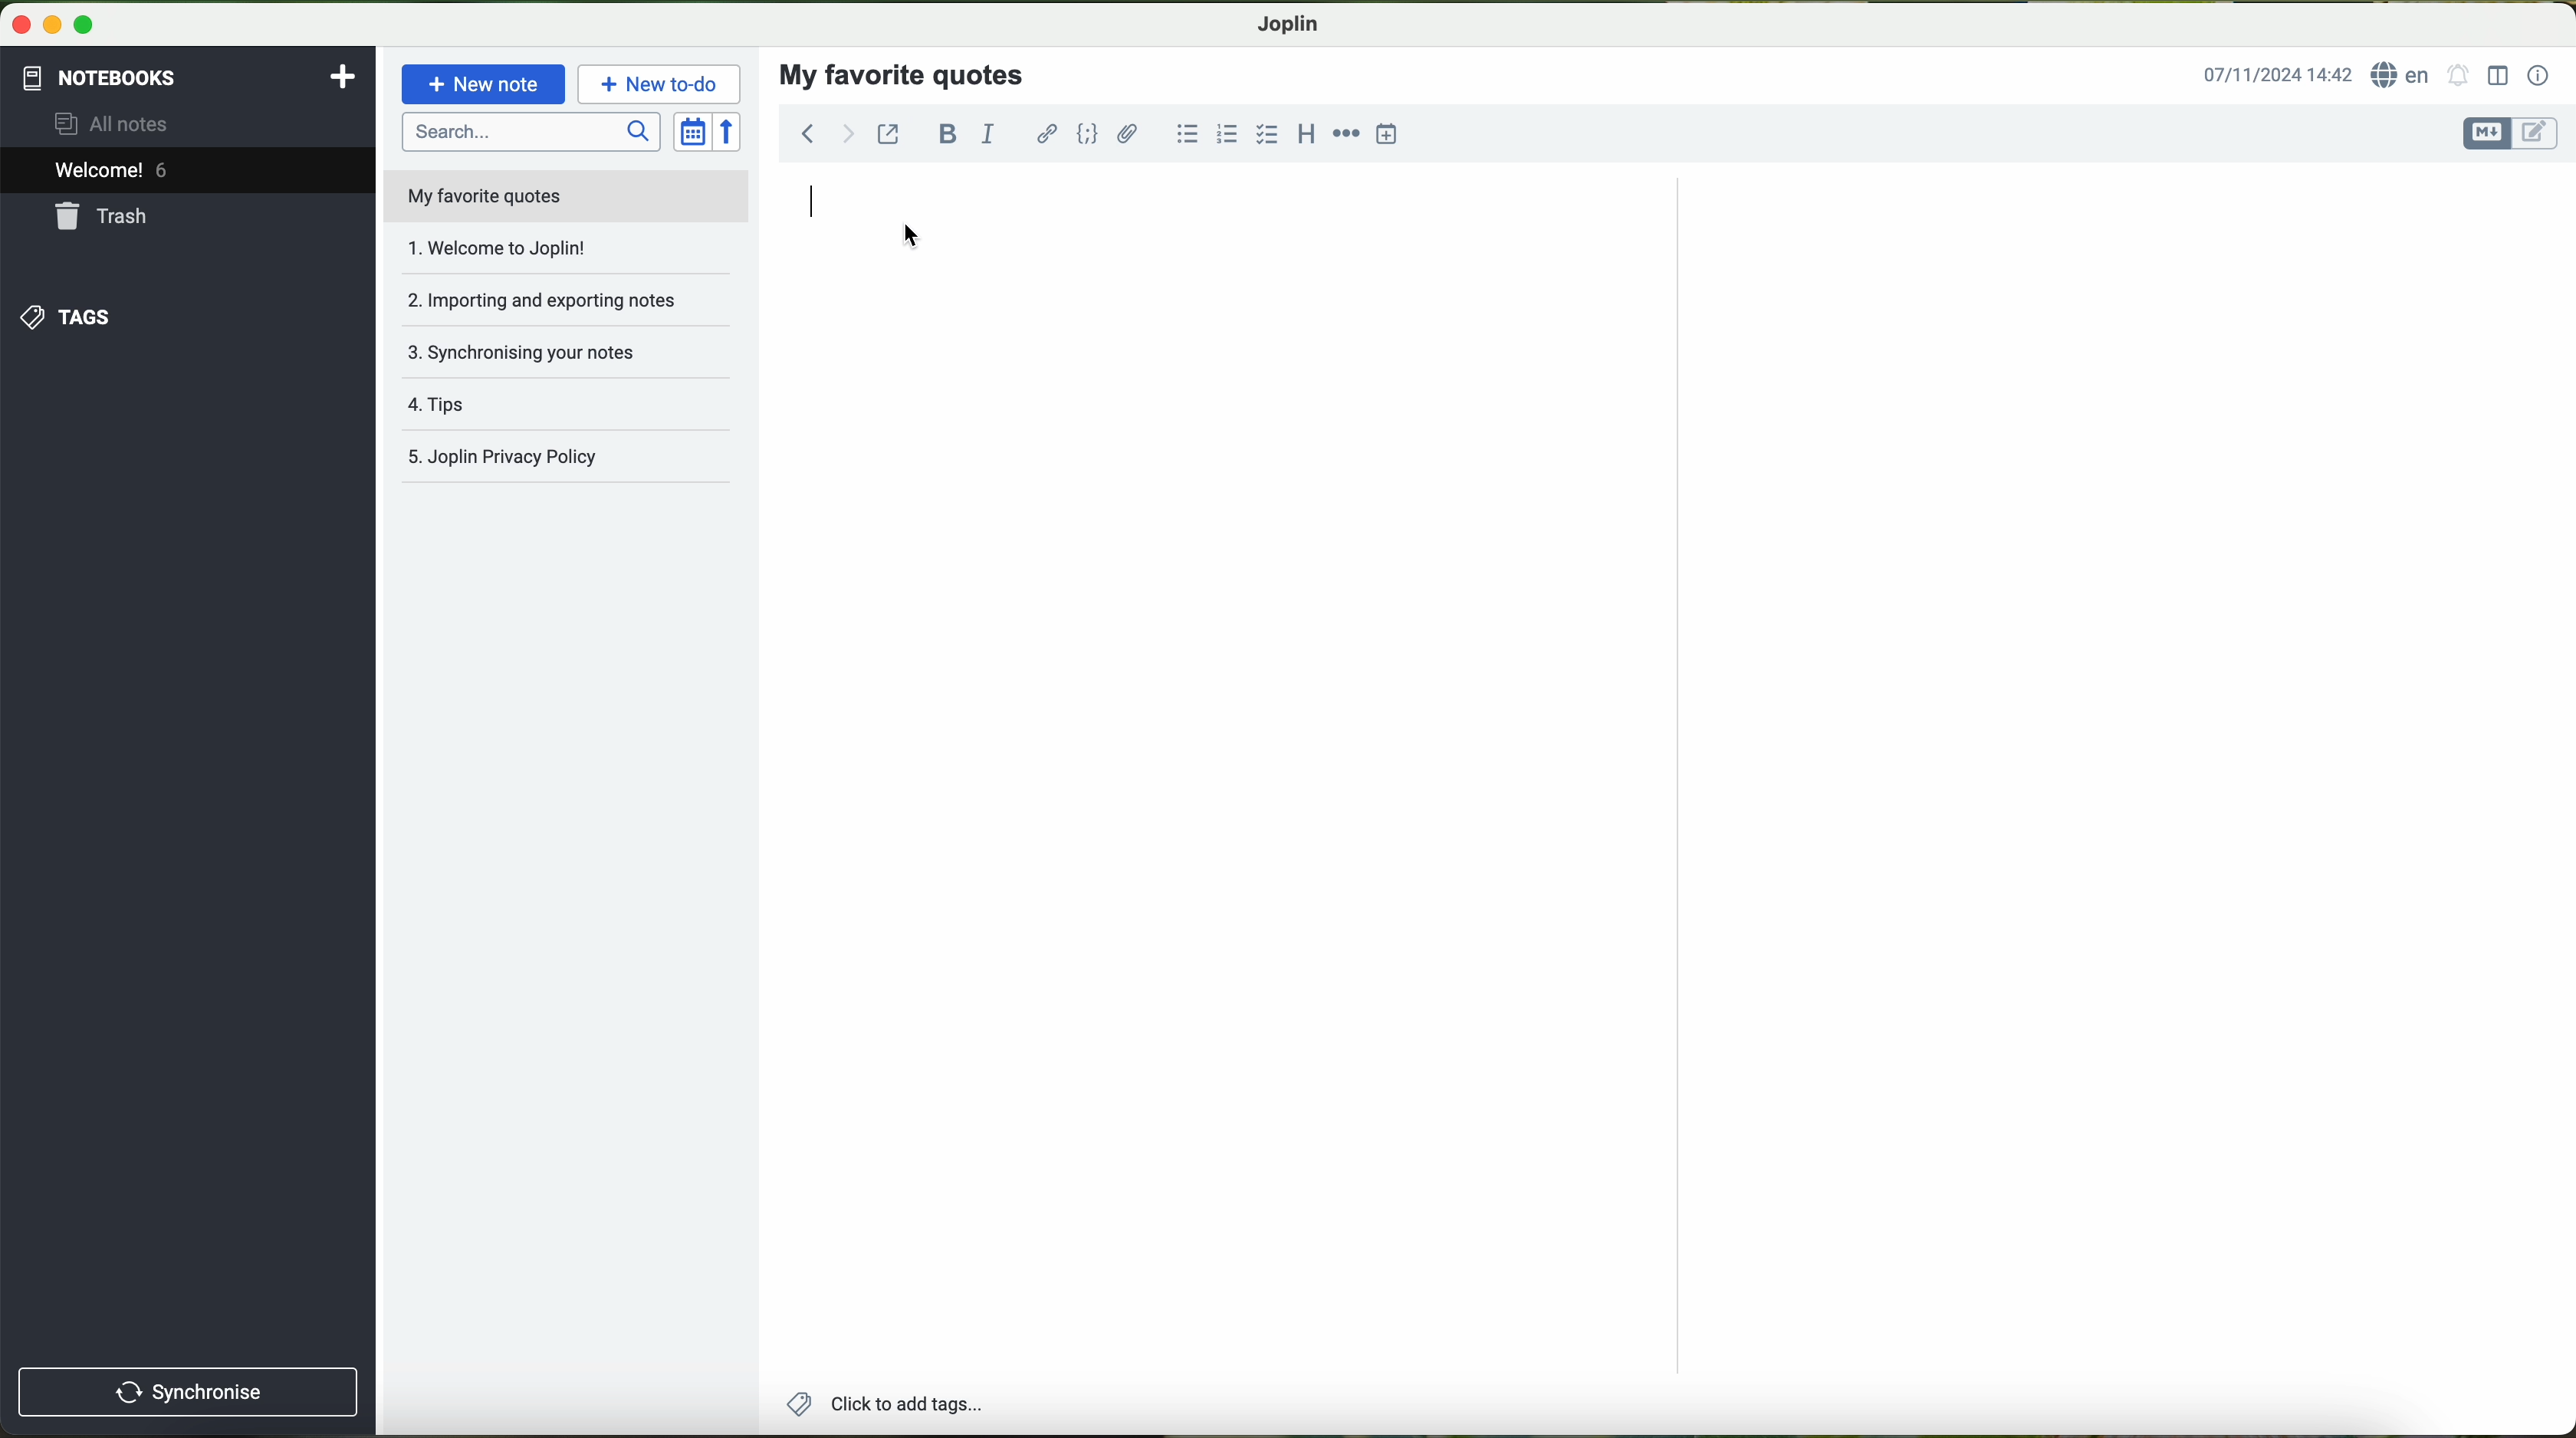  Describe the element at coordinates (563, 351) in the screenshot. I see `synchronising your notes` at that location.